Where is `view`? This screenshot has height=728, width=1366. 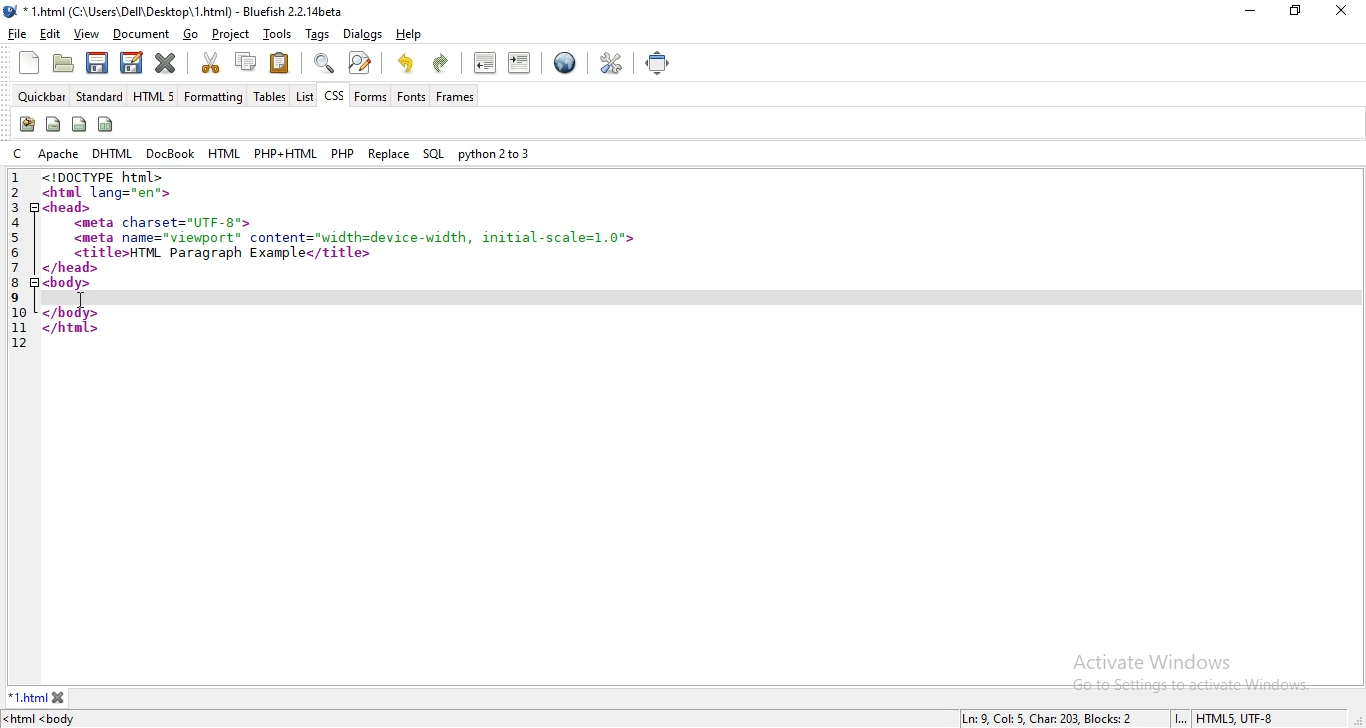 view is located at coordinates (85, 34).